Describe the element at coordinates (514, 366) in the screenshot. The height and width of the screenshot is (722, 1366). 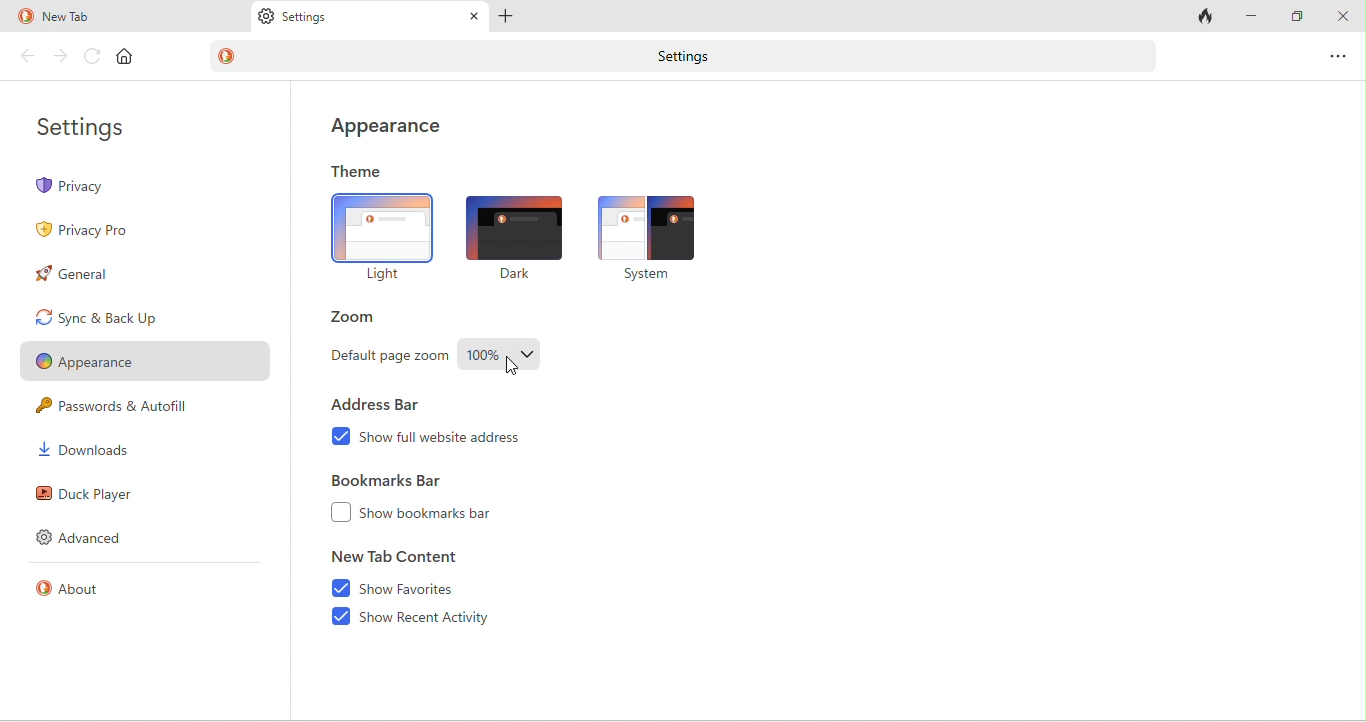
I see `cursor movement` at that location.